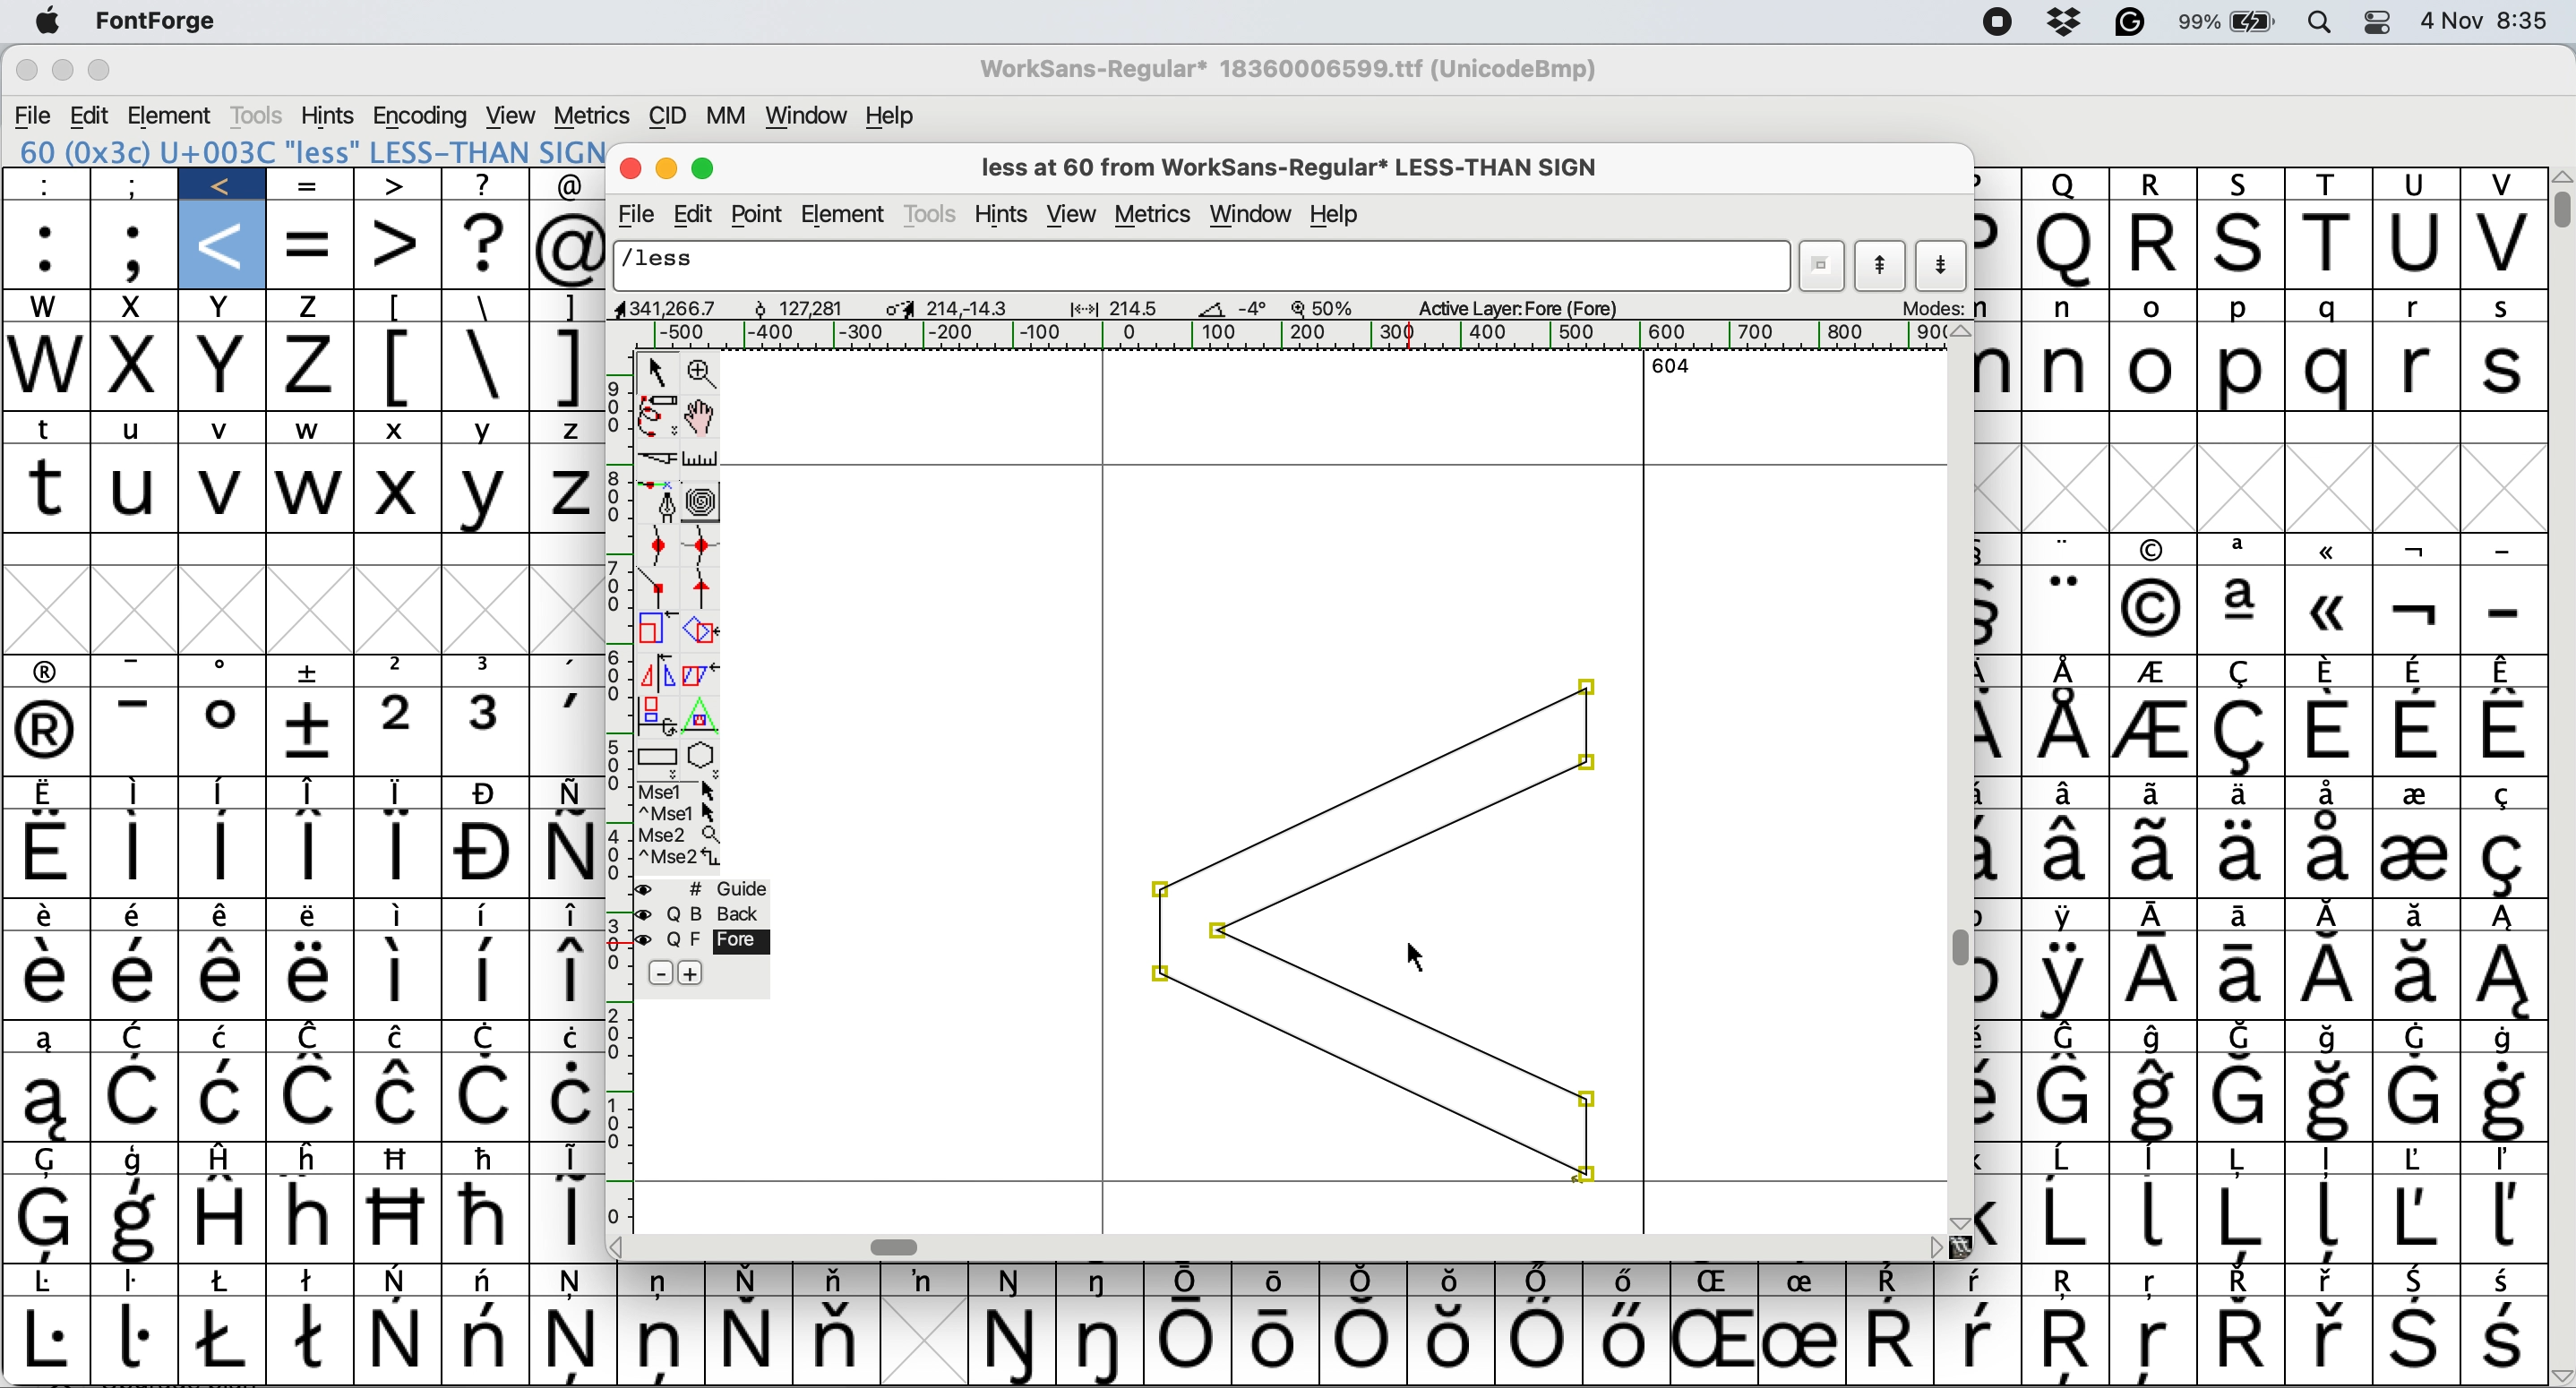 The height and width of the screenshot is (1388, 2576). What do you see at coordinates (2156, 368) in the screenshot?
I see `o` at bounding box center [2156, 368].